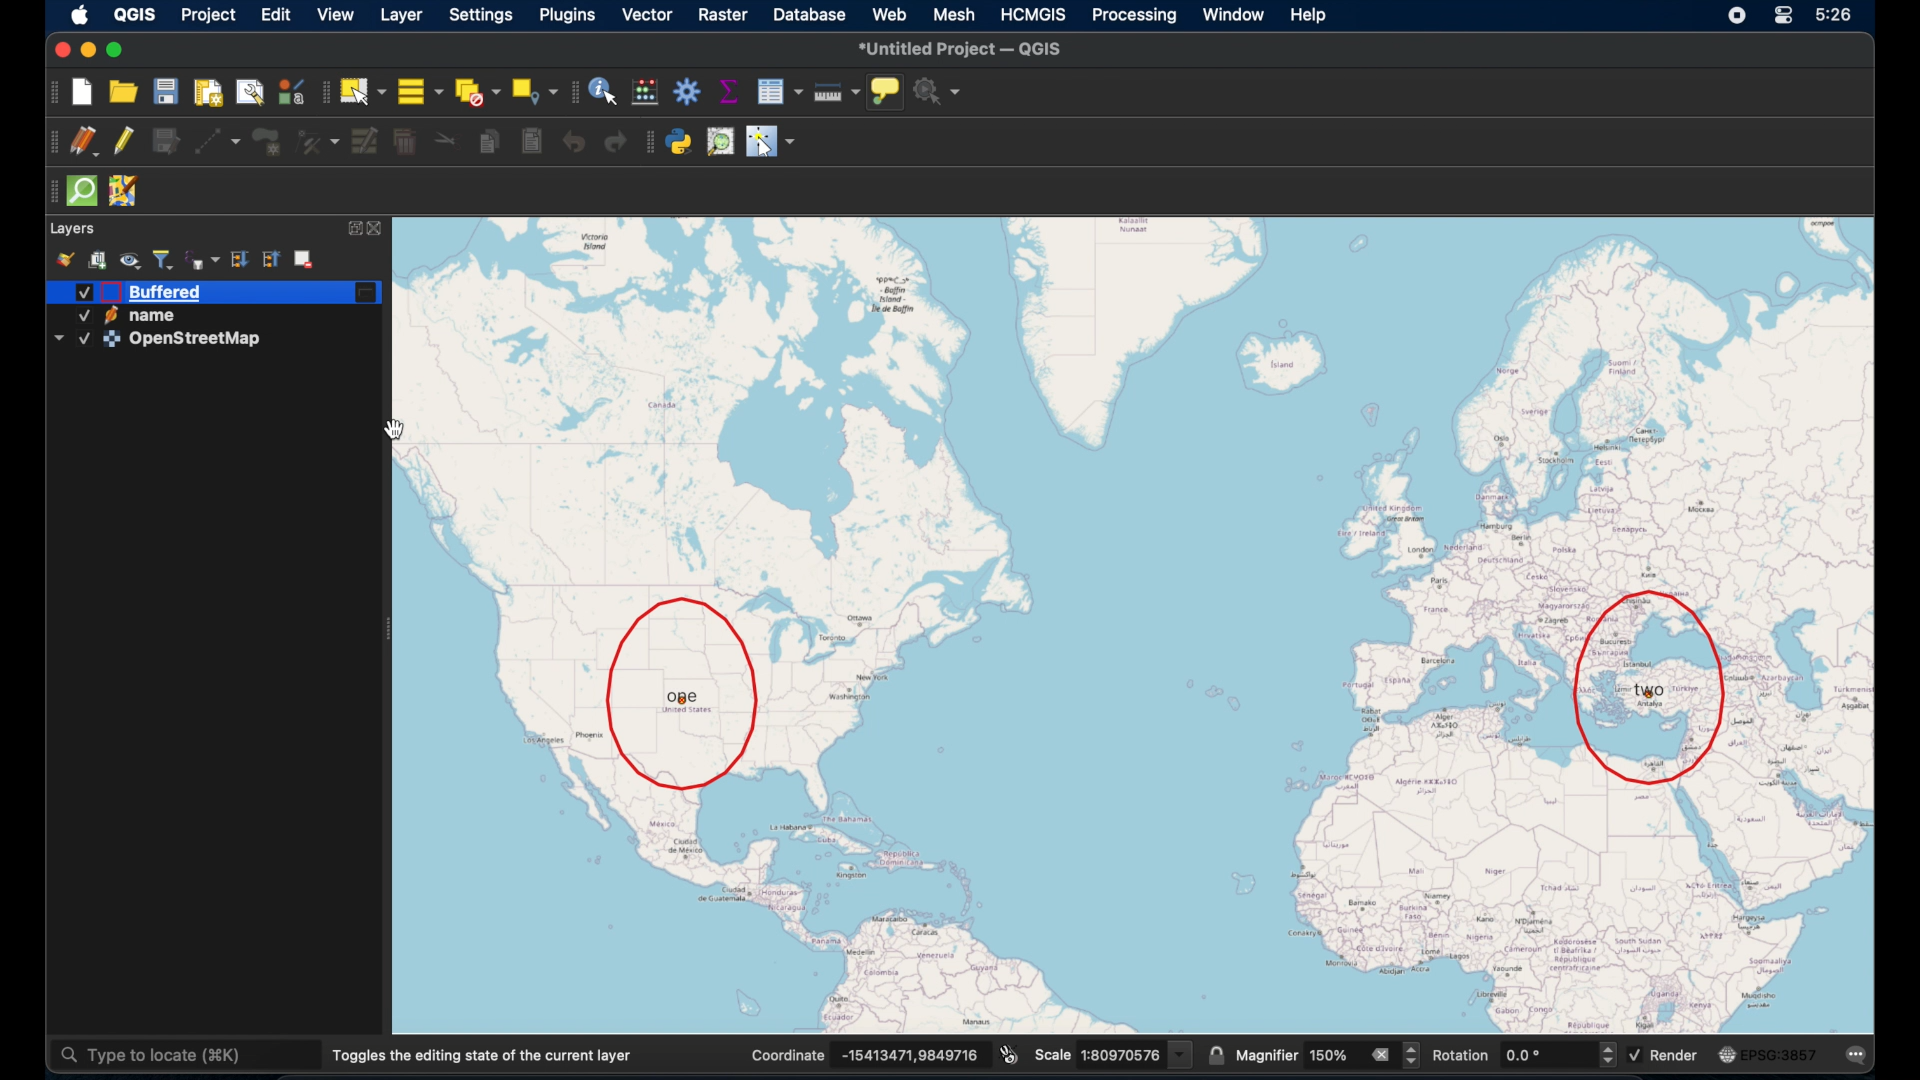  Describe the element at coordinates (118, 51) in the screenshot. I see `maximize` at that location.